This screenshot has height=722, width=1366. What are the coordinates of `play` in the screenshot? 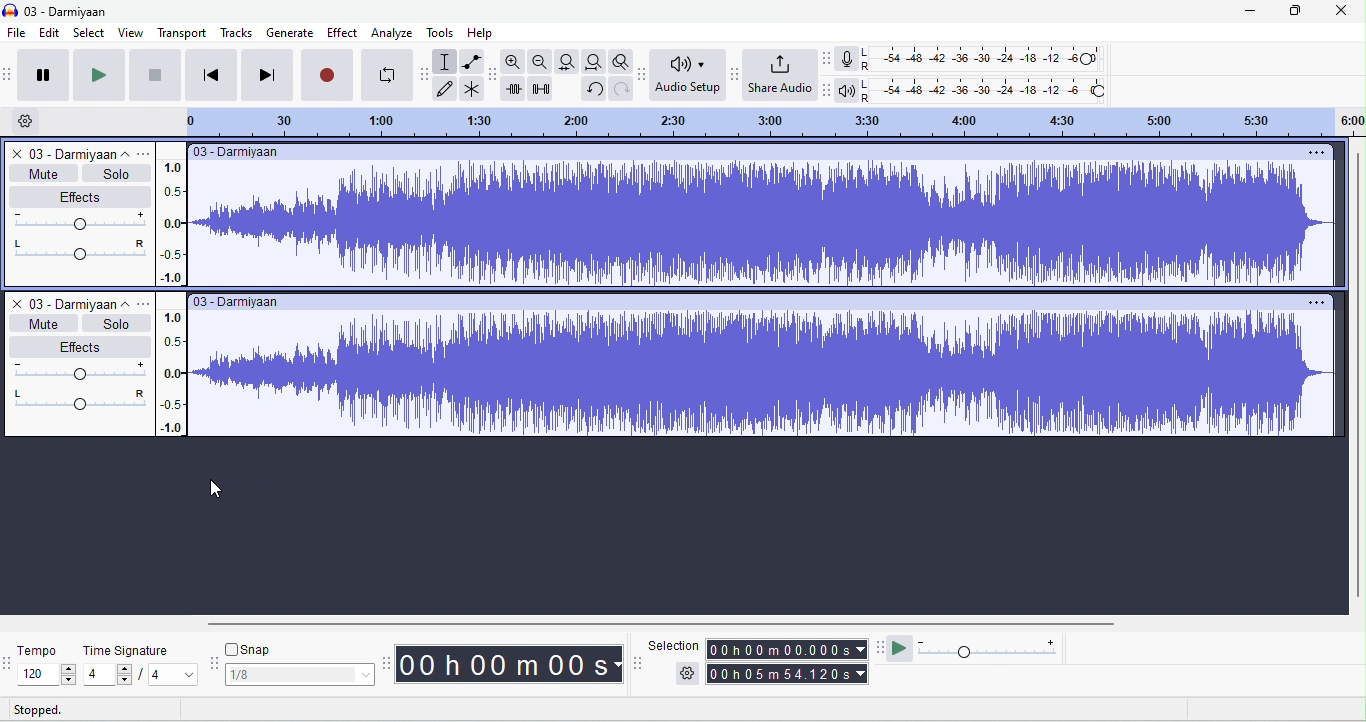 It's located at (96, 76).